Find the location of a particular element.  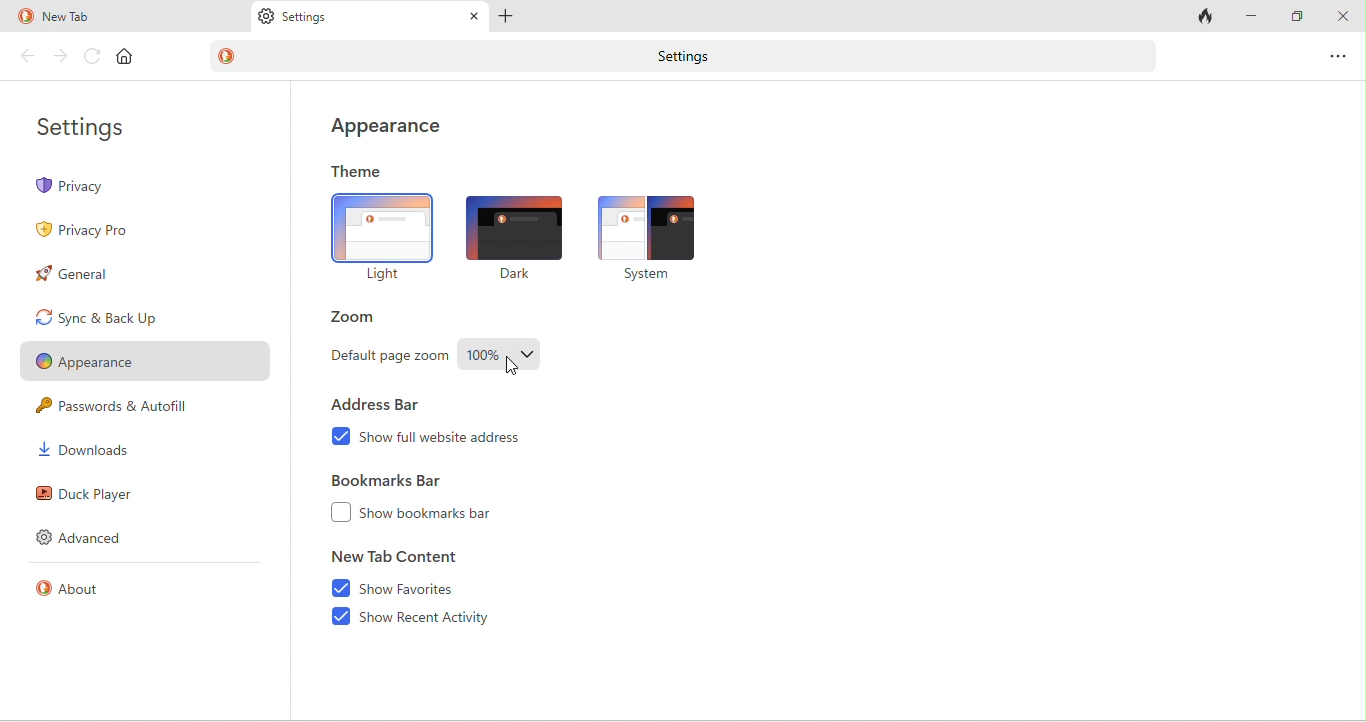

enable checkbox is located at coordinates (339, 616).